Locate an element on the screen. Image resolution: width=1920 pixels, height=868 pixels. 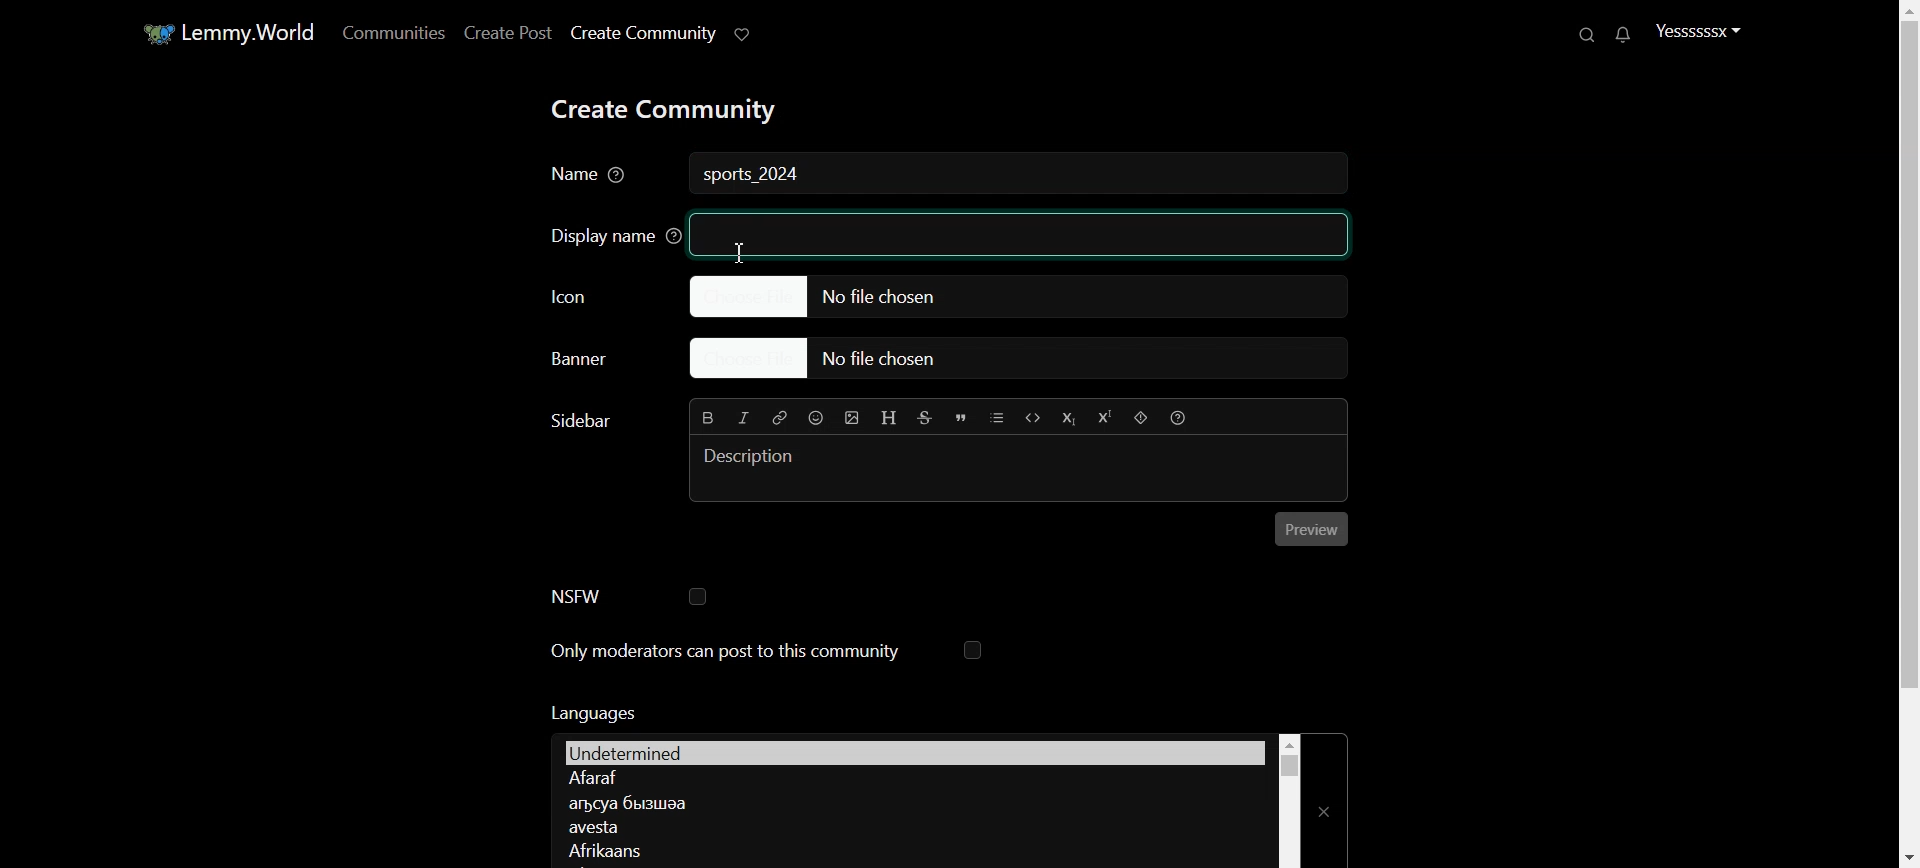
Languages is located at coordinates (914, 751).